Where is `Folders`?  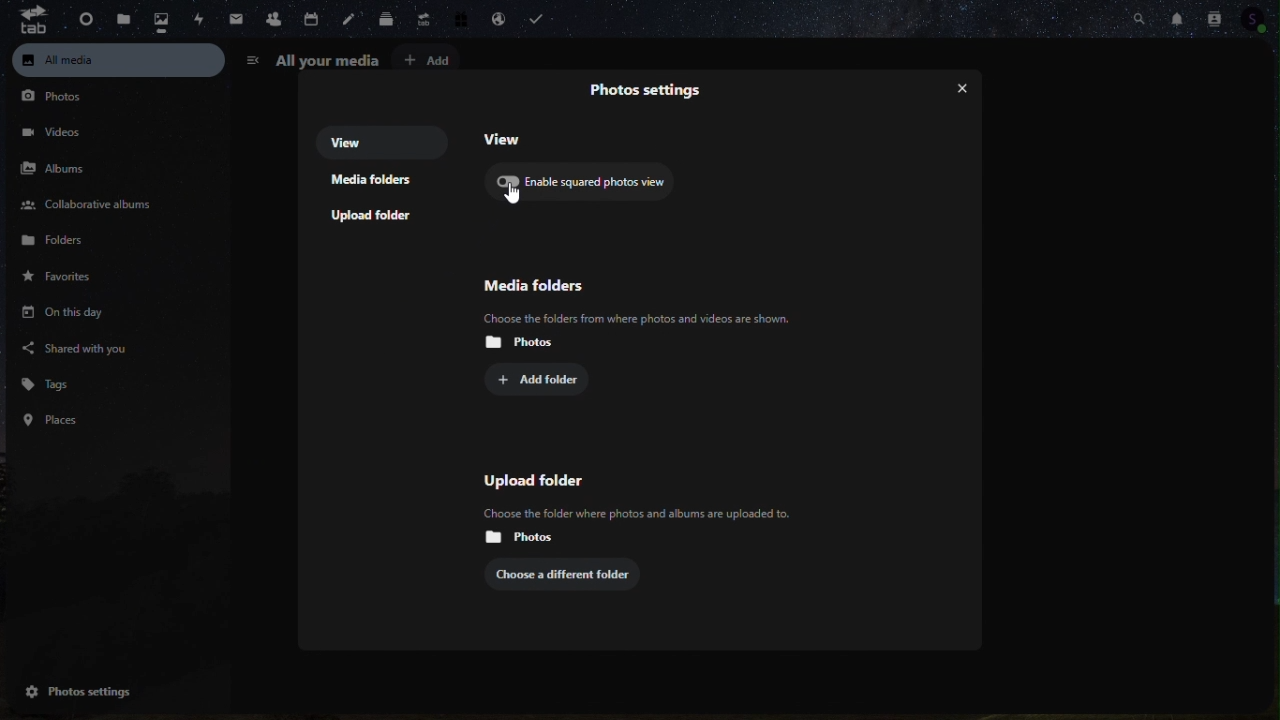
Folders is located at coordinates (70, 245).